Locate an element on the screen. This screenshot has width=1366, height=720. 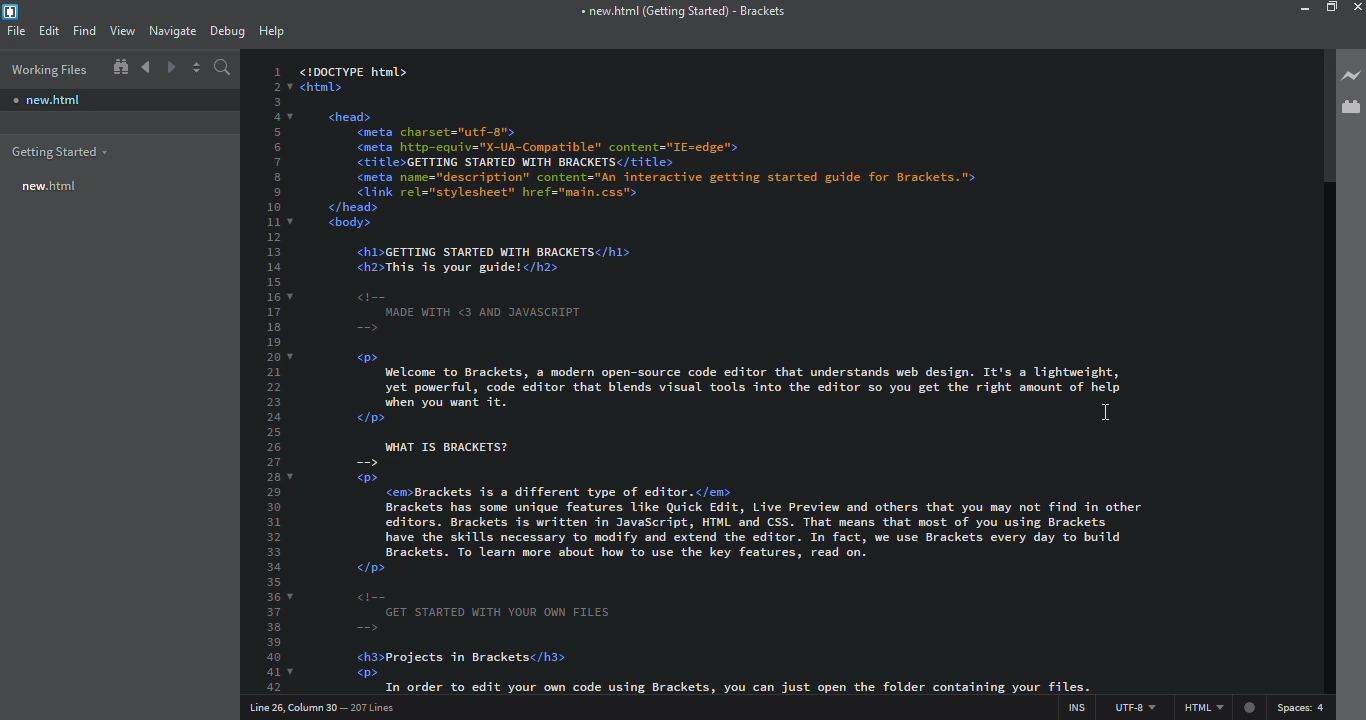
navigate forward is located at coordinates (173, 68).